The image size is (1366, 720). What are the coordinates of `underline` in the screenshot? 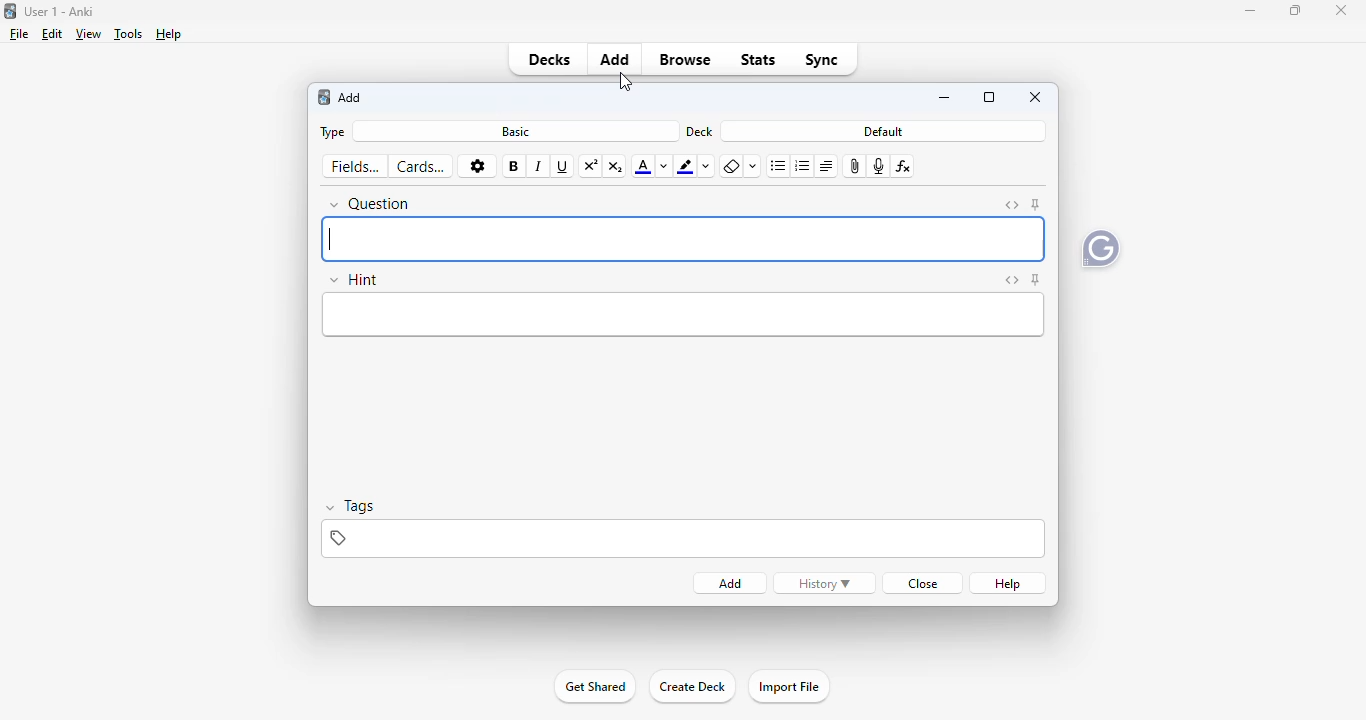 It's located at (563, 167).